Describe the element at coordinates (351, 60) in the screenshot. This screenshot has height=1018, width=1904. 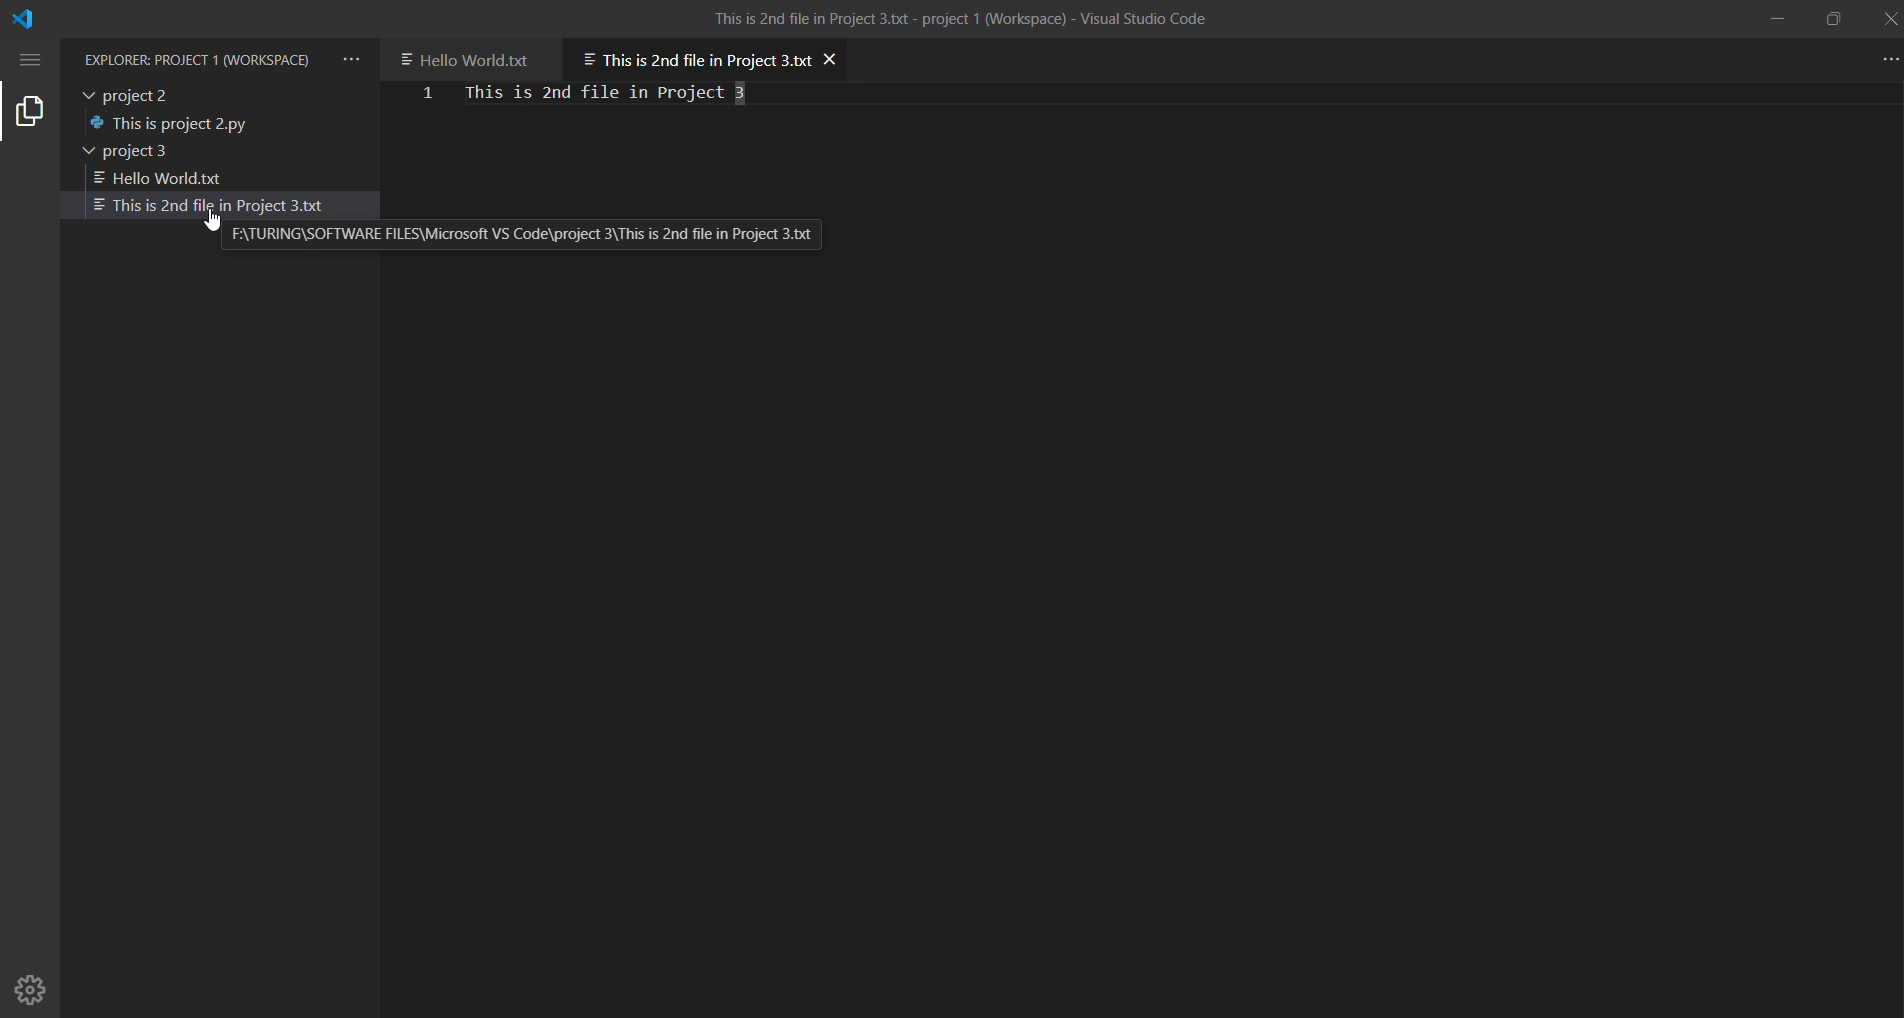
I see `views and more actions` at that location.